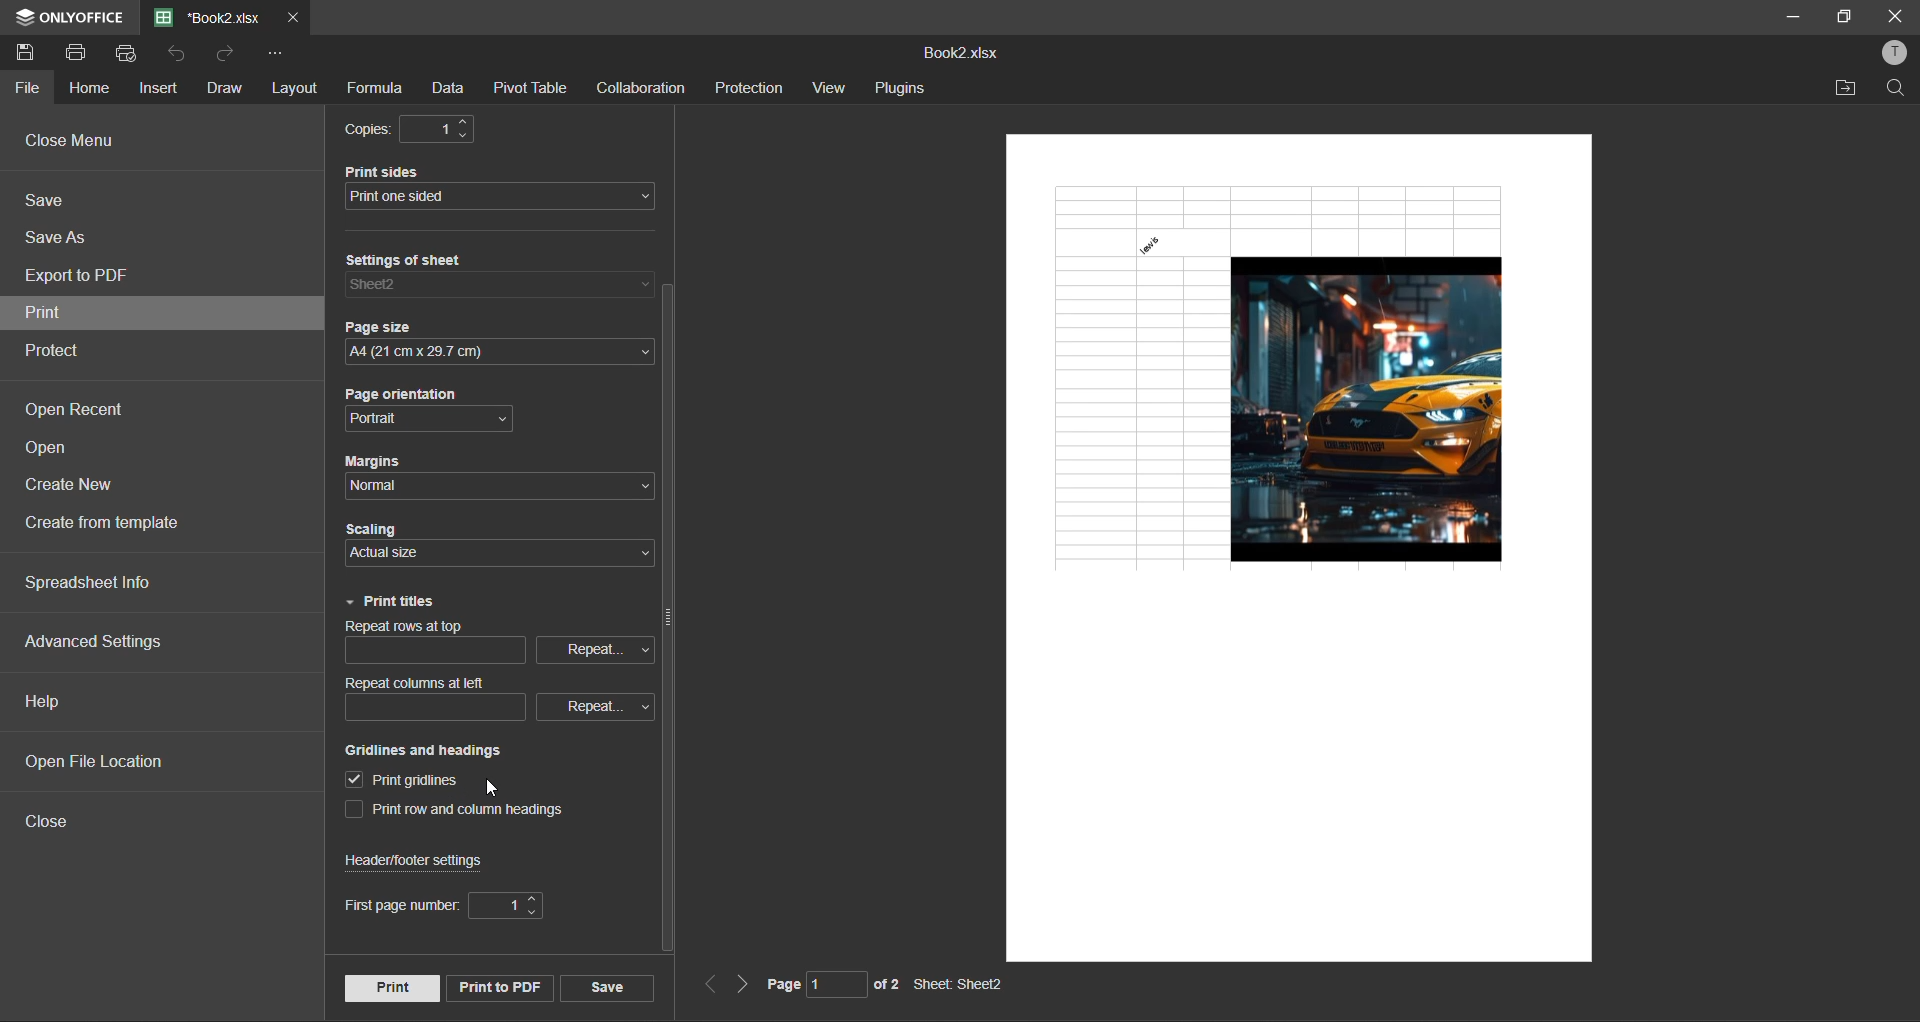 This screenshot has width=1920, height=1022. What do you see at coordinates (116, 142) in the screenshot?
I see `close menu` at bounding box center [116, 142].